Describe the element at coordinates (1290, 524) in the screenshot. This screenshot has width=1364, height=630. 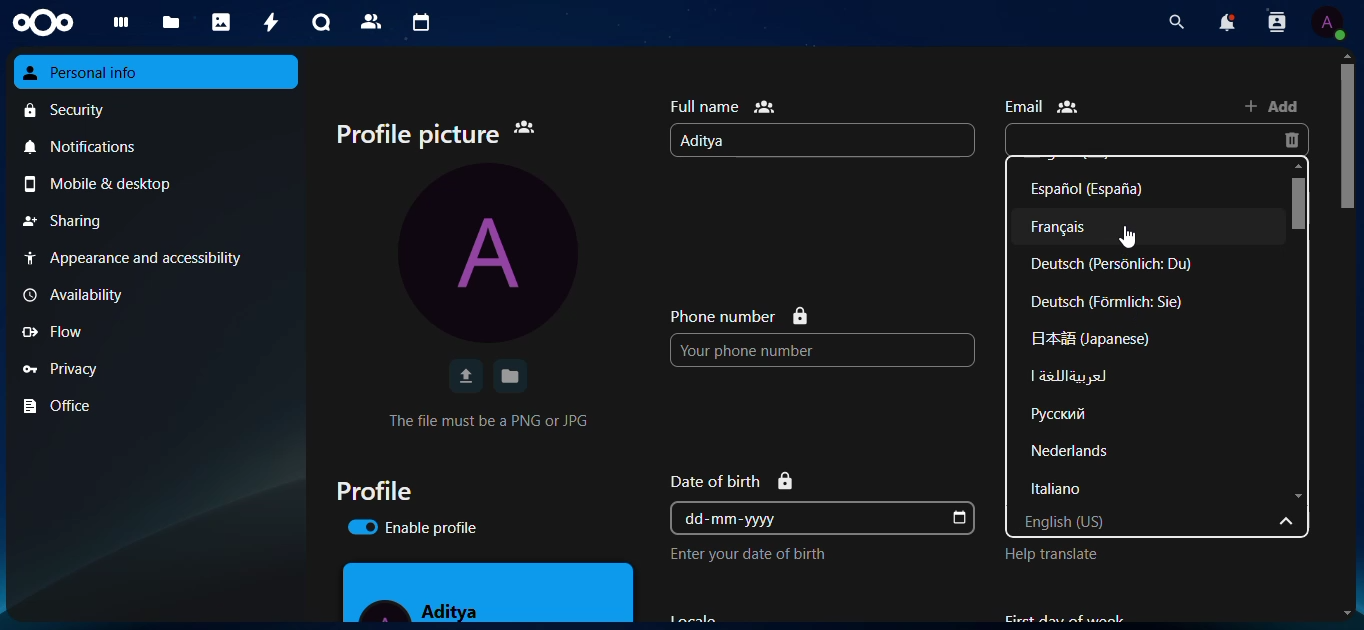
I see `drop down` at that location.